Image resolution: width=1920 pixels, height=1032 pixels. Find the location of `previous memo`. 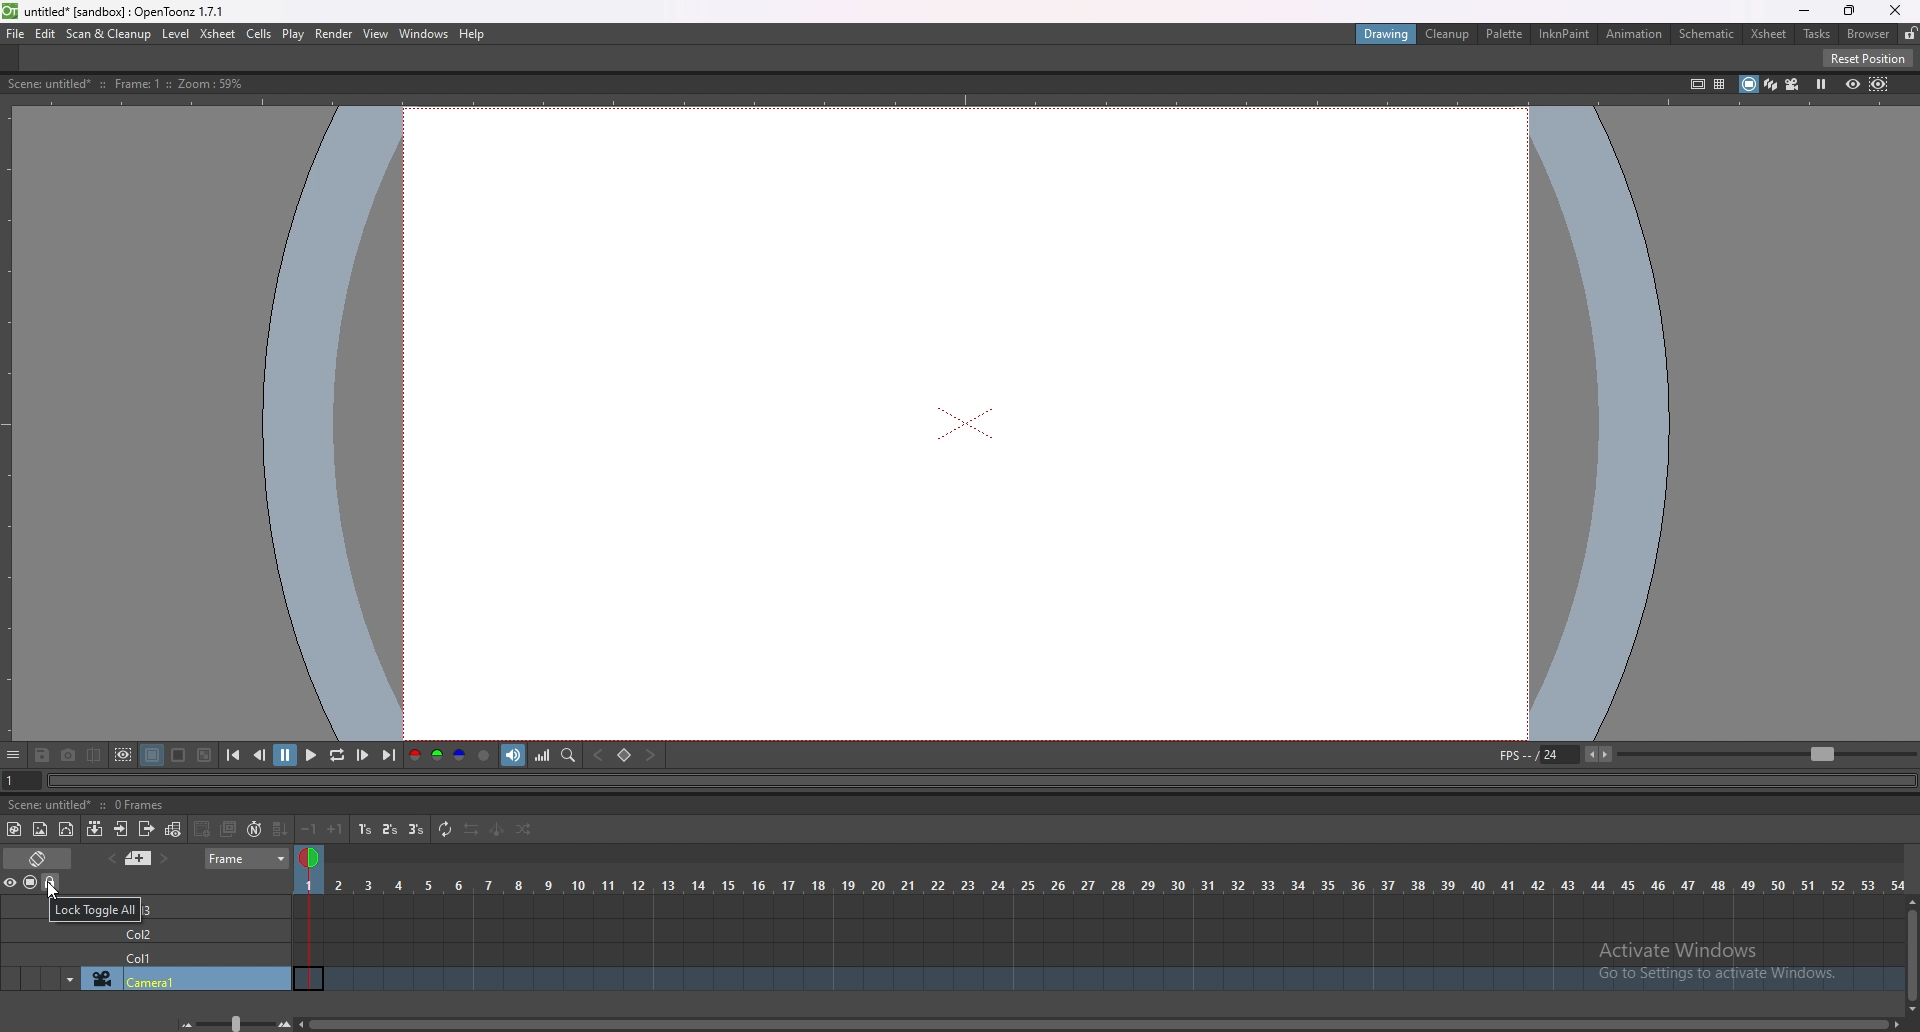

previous memo is located at coordinates (112, 858).